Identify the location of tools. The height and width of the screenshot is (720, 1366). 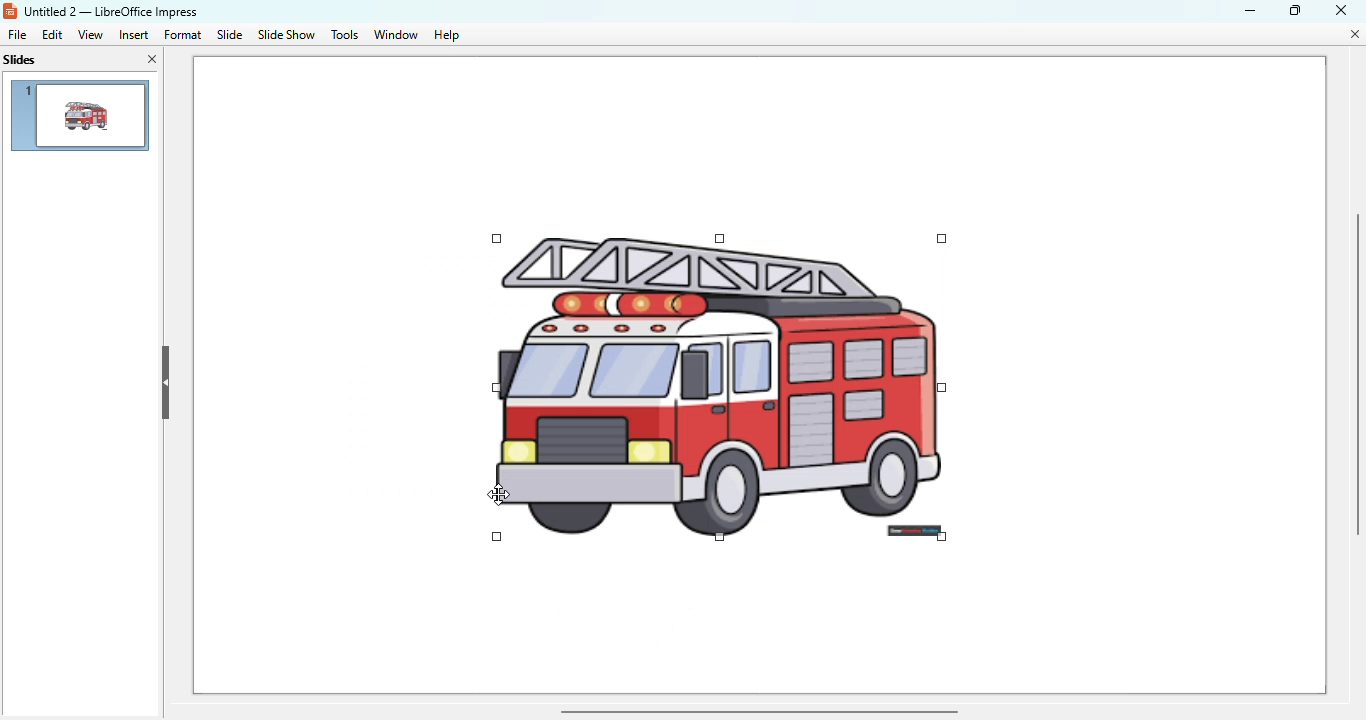
(344, 35).